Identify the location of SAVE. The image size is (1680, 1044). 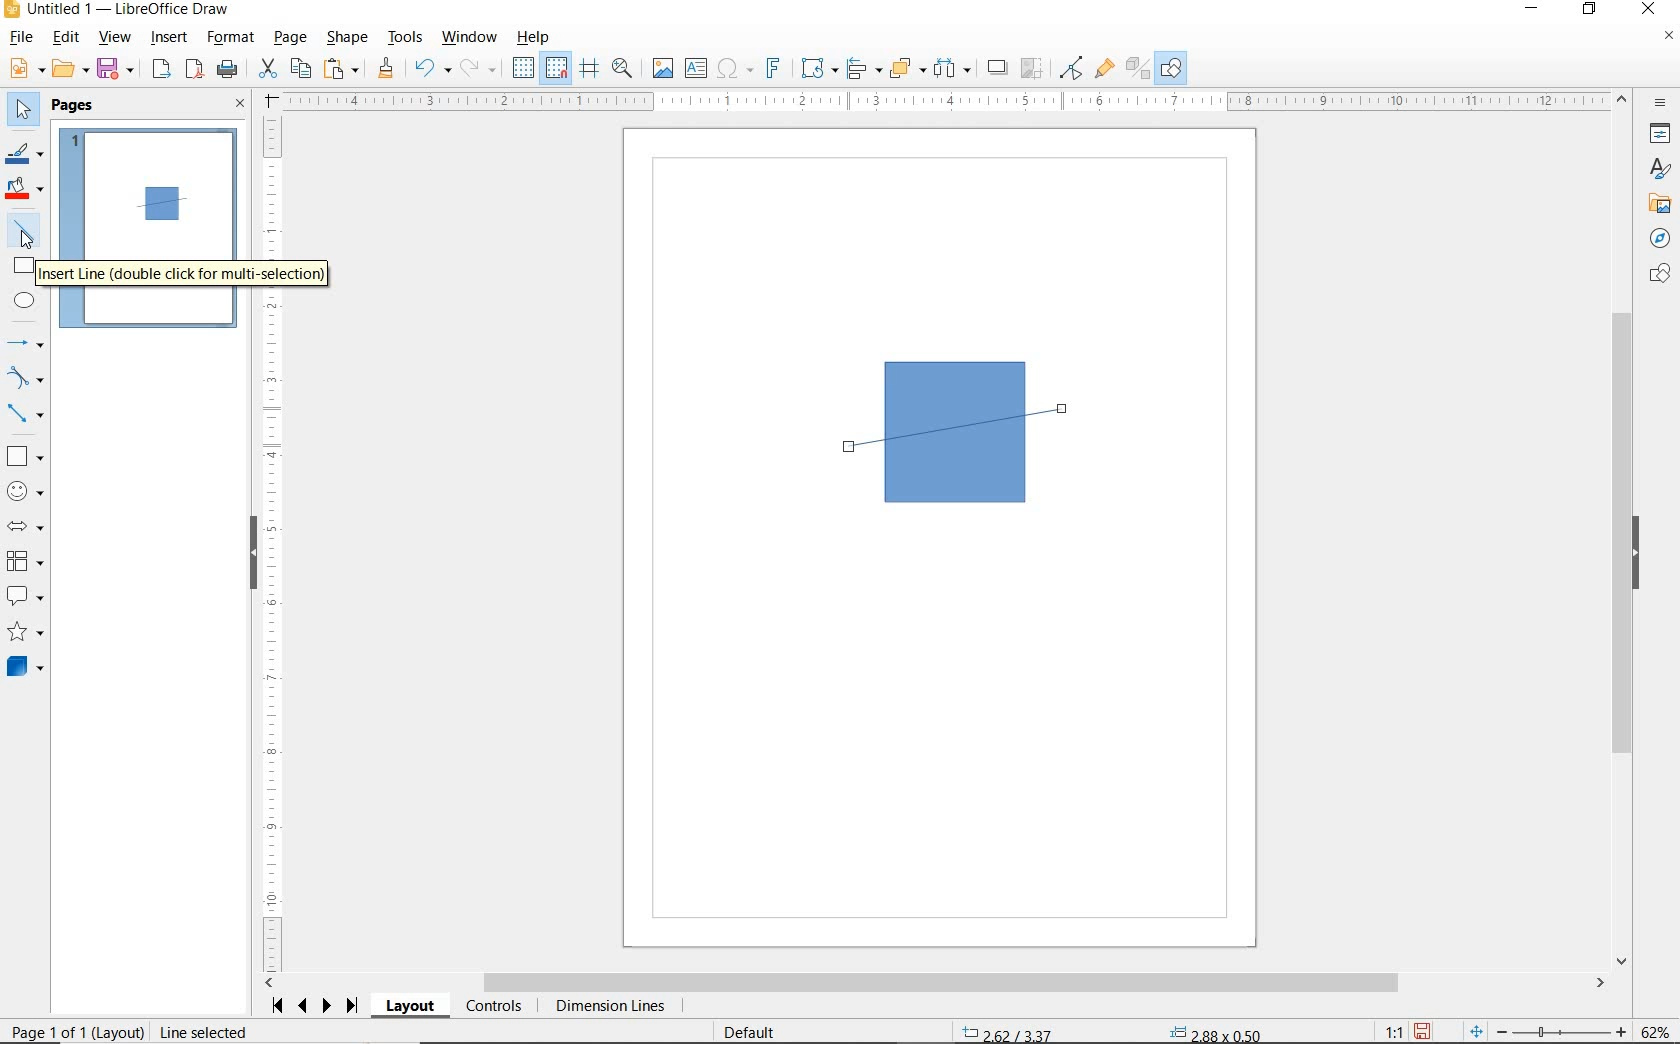
(117, 70).